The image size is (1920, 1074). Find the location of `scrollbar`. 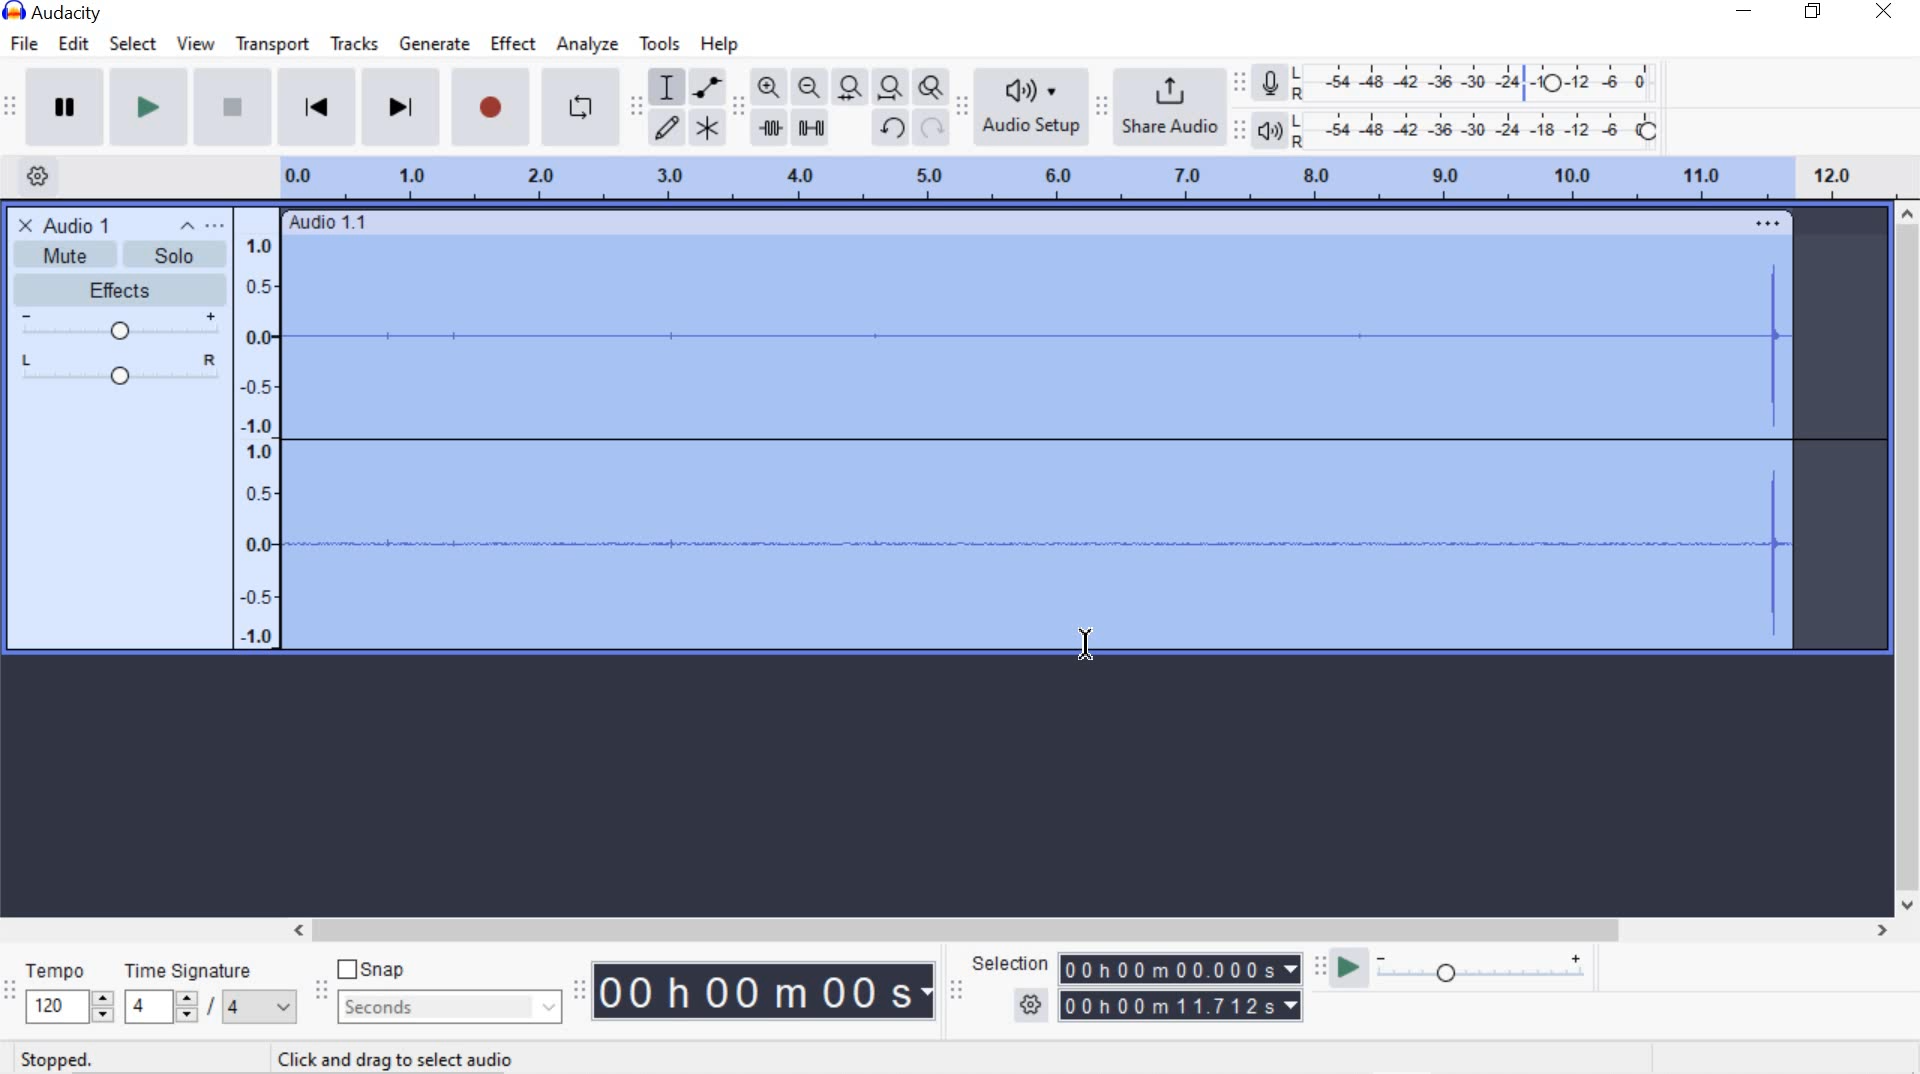

scrollbar is located at coordinates (1908, 559).